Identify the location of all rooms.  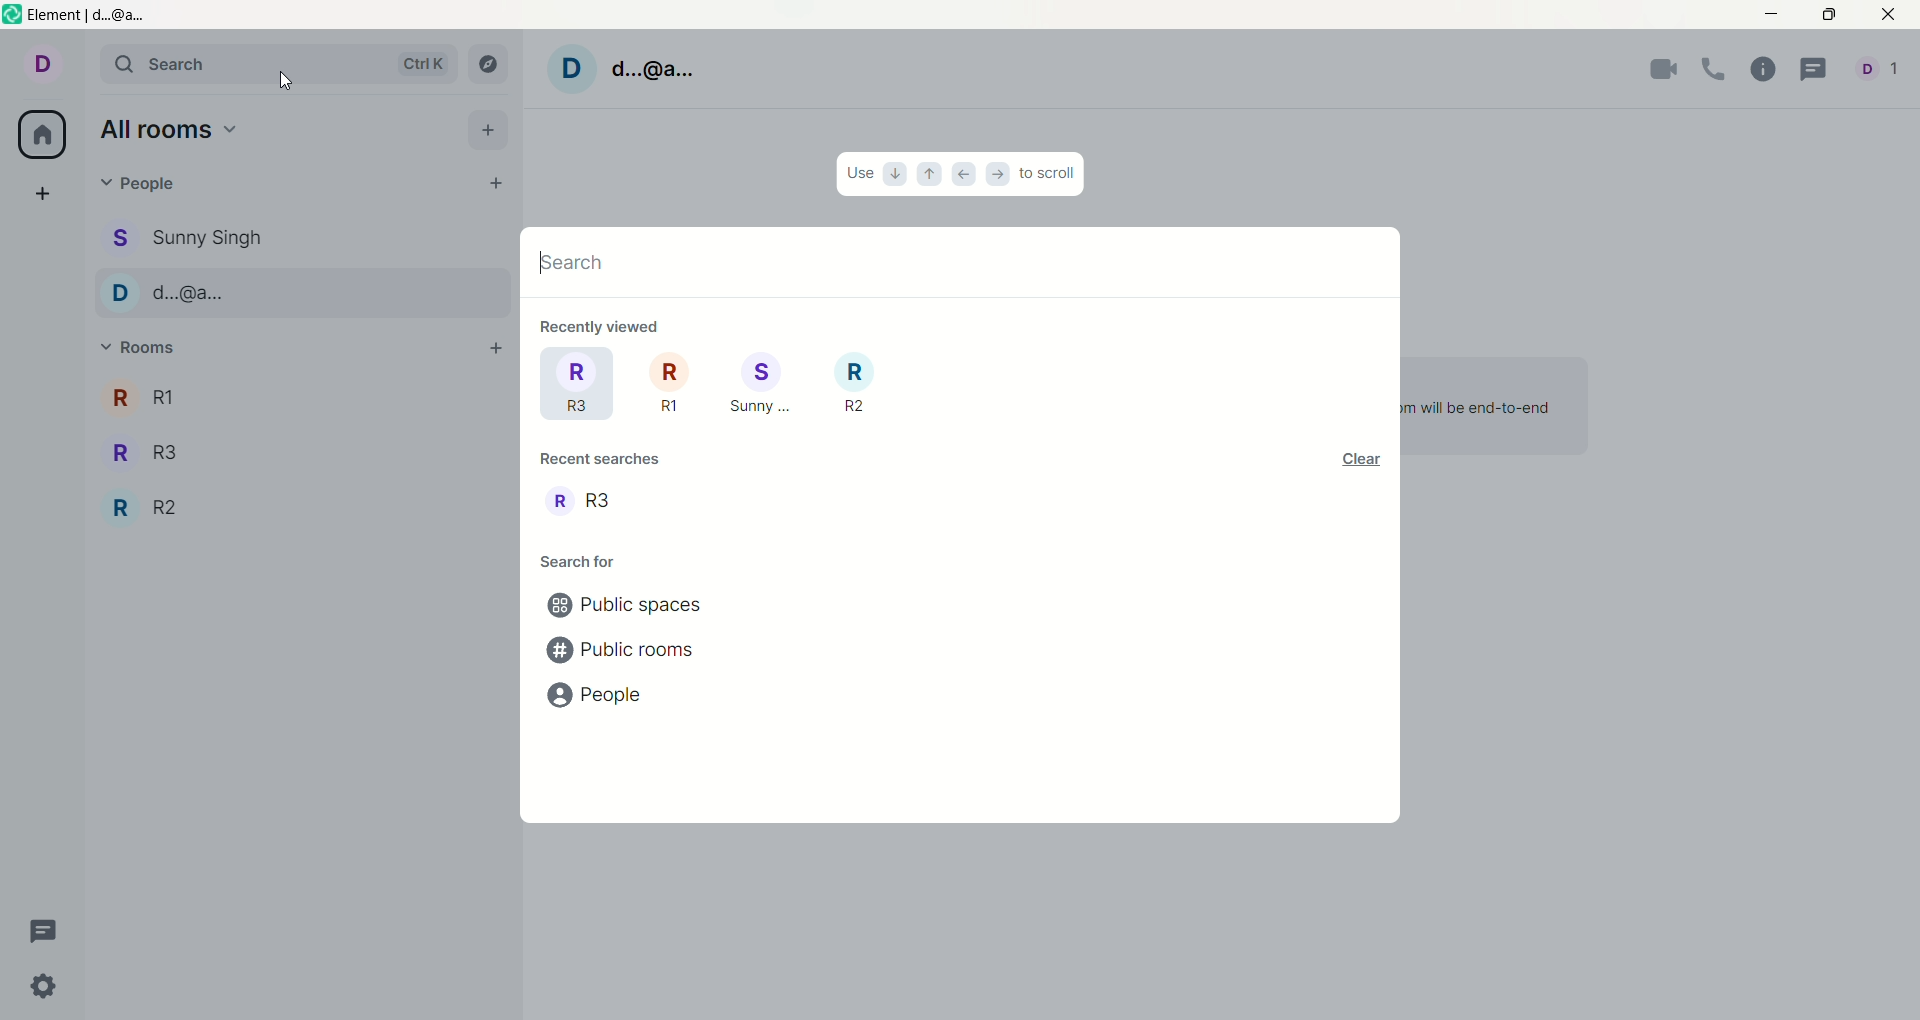
(43, 133).